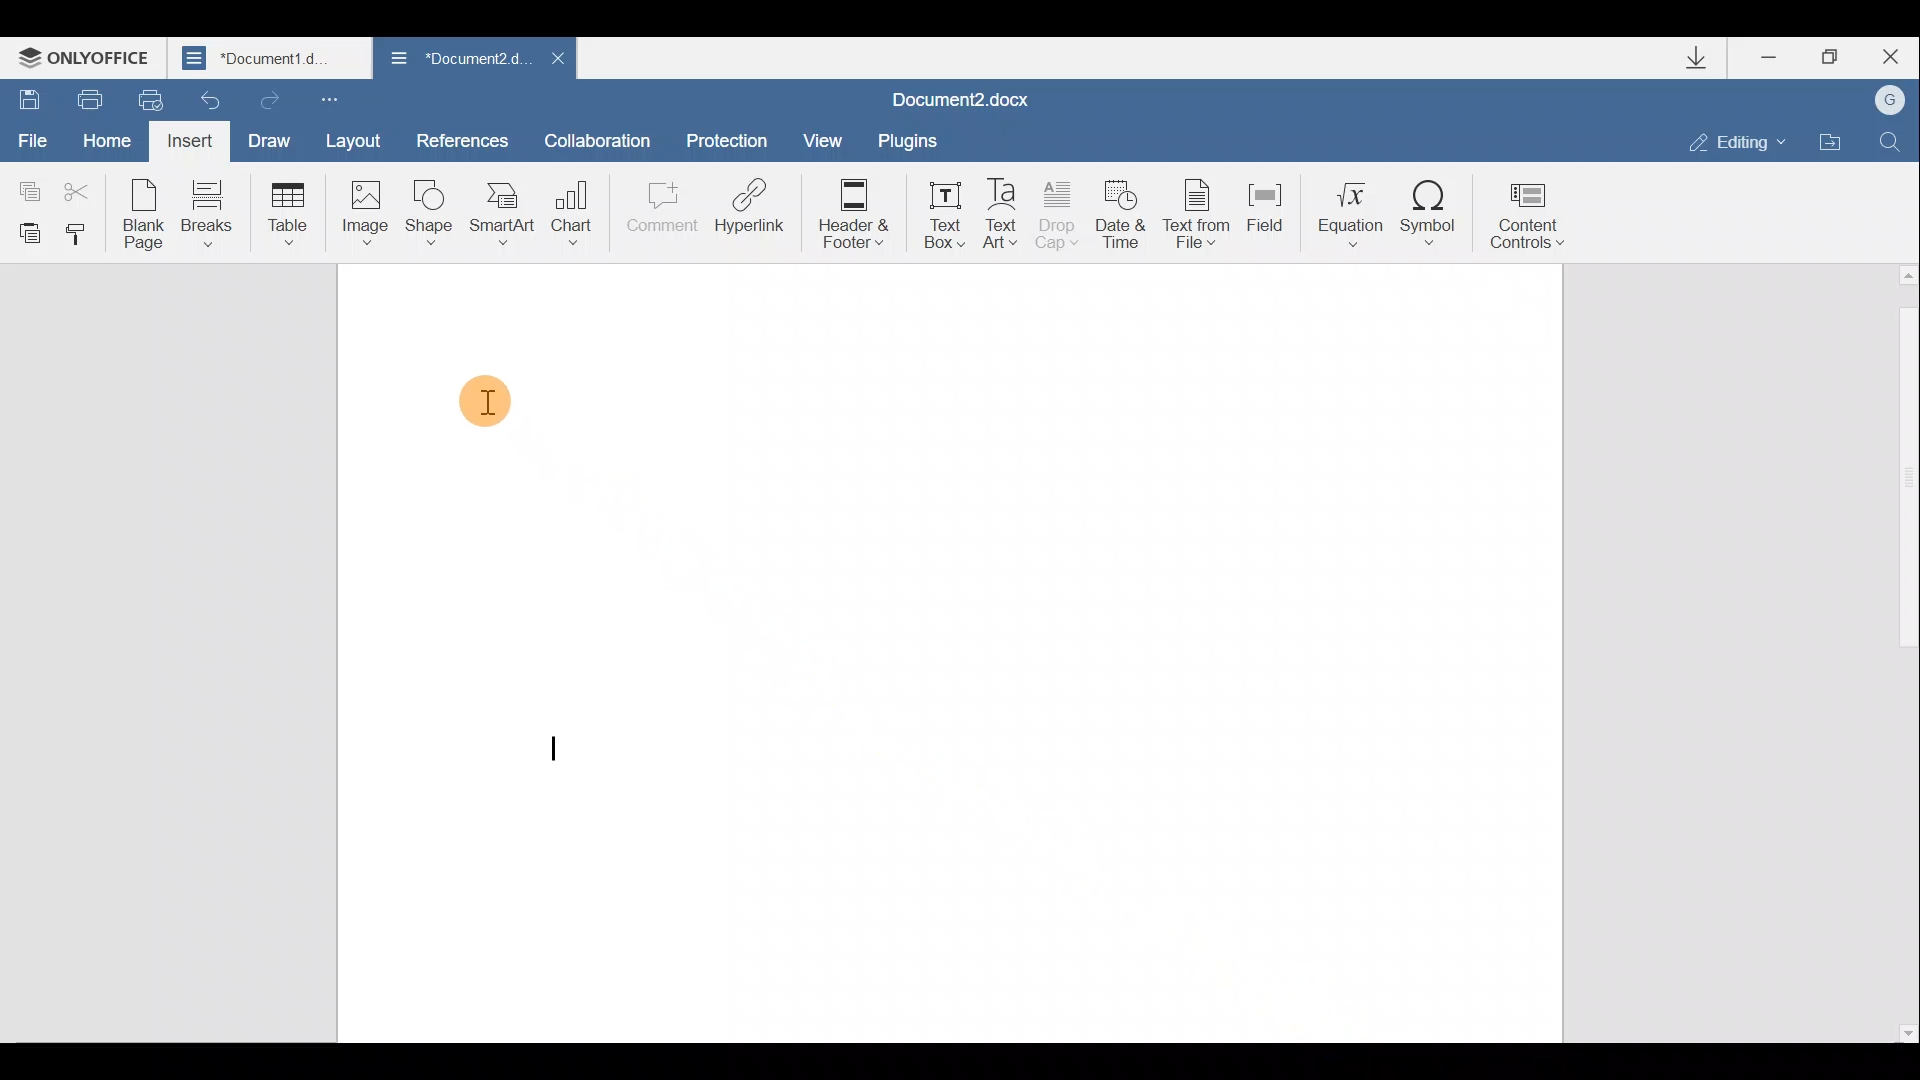 The width and height of the screenshot is (1920, 1080). What do you see at coordinates (1199, 217) in the screenshot?
I see `Text from file` at bounding box center [1199, 217].